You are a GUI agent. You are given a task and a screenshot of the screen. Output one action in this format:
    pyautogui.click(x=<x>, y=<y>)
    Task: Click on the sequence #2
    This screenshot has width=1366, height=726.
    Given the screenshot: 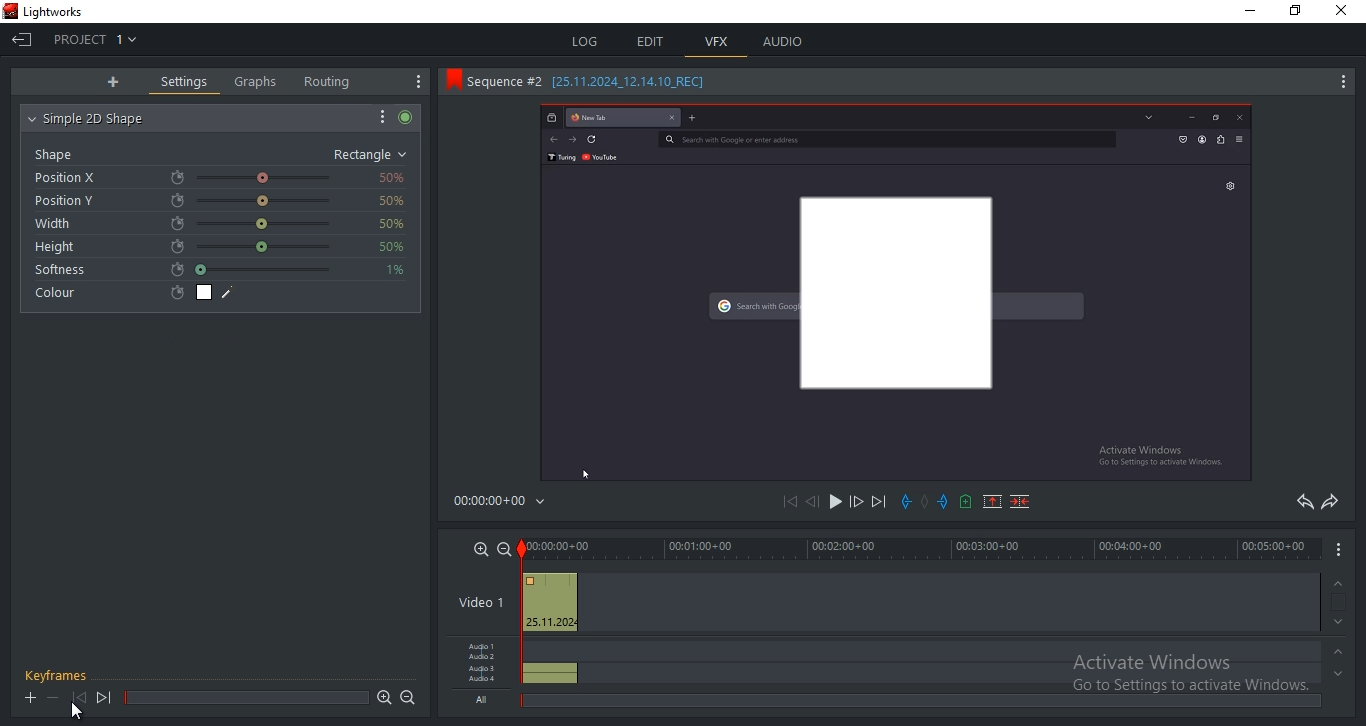 What is the action you would take?
    pyautogui.click(x=896, y=291)
    